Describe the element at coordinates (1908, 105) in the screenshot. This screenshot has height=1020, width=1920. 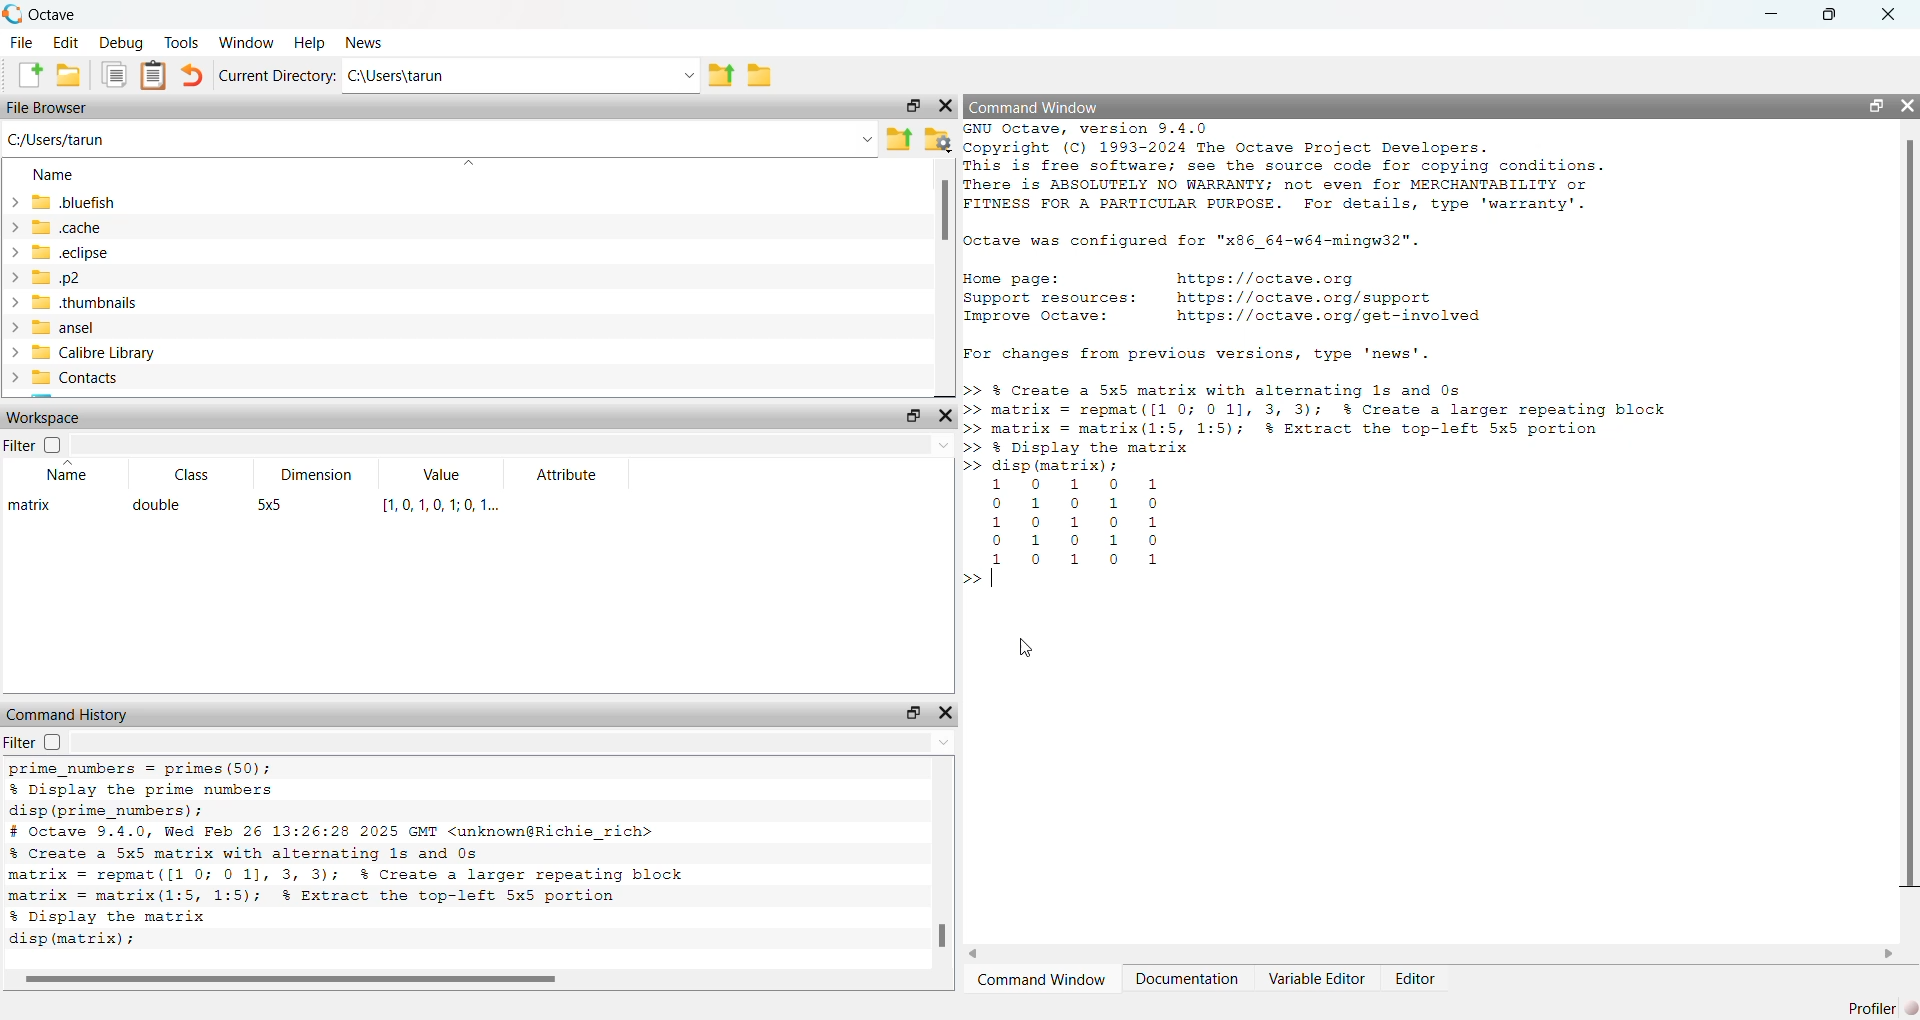
I see `close` at that location.